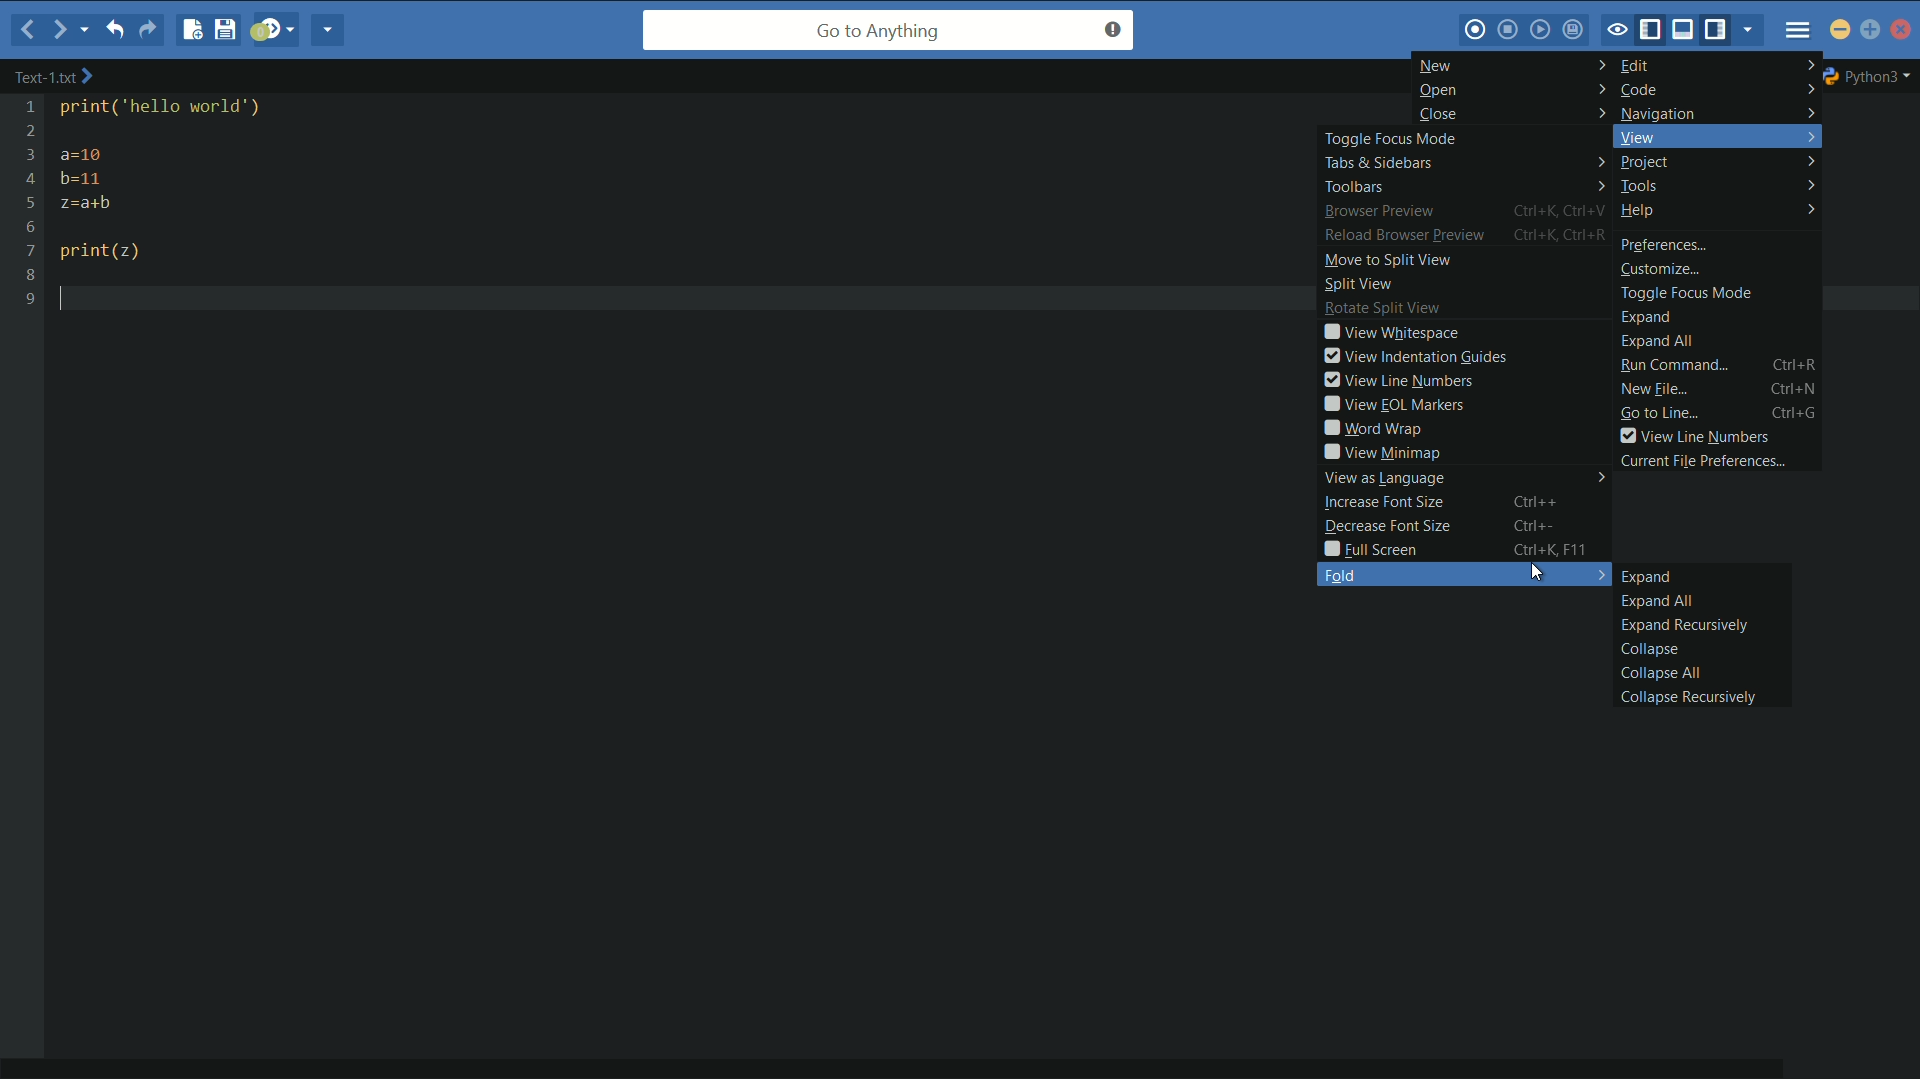  Describe the element at coordinates (1391, 404) in the screenshot. I see `view eol markers` at that location.